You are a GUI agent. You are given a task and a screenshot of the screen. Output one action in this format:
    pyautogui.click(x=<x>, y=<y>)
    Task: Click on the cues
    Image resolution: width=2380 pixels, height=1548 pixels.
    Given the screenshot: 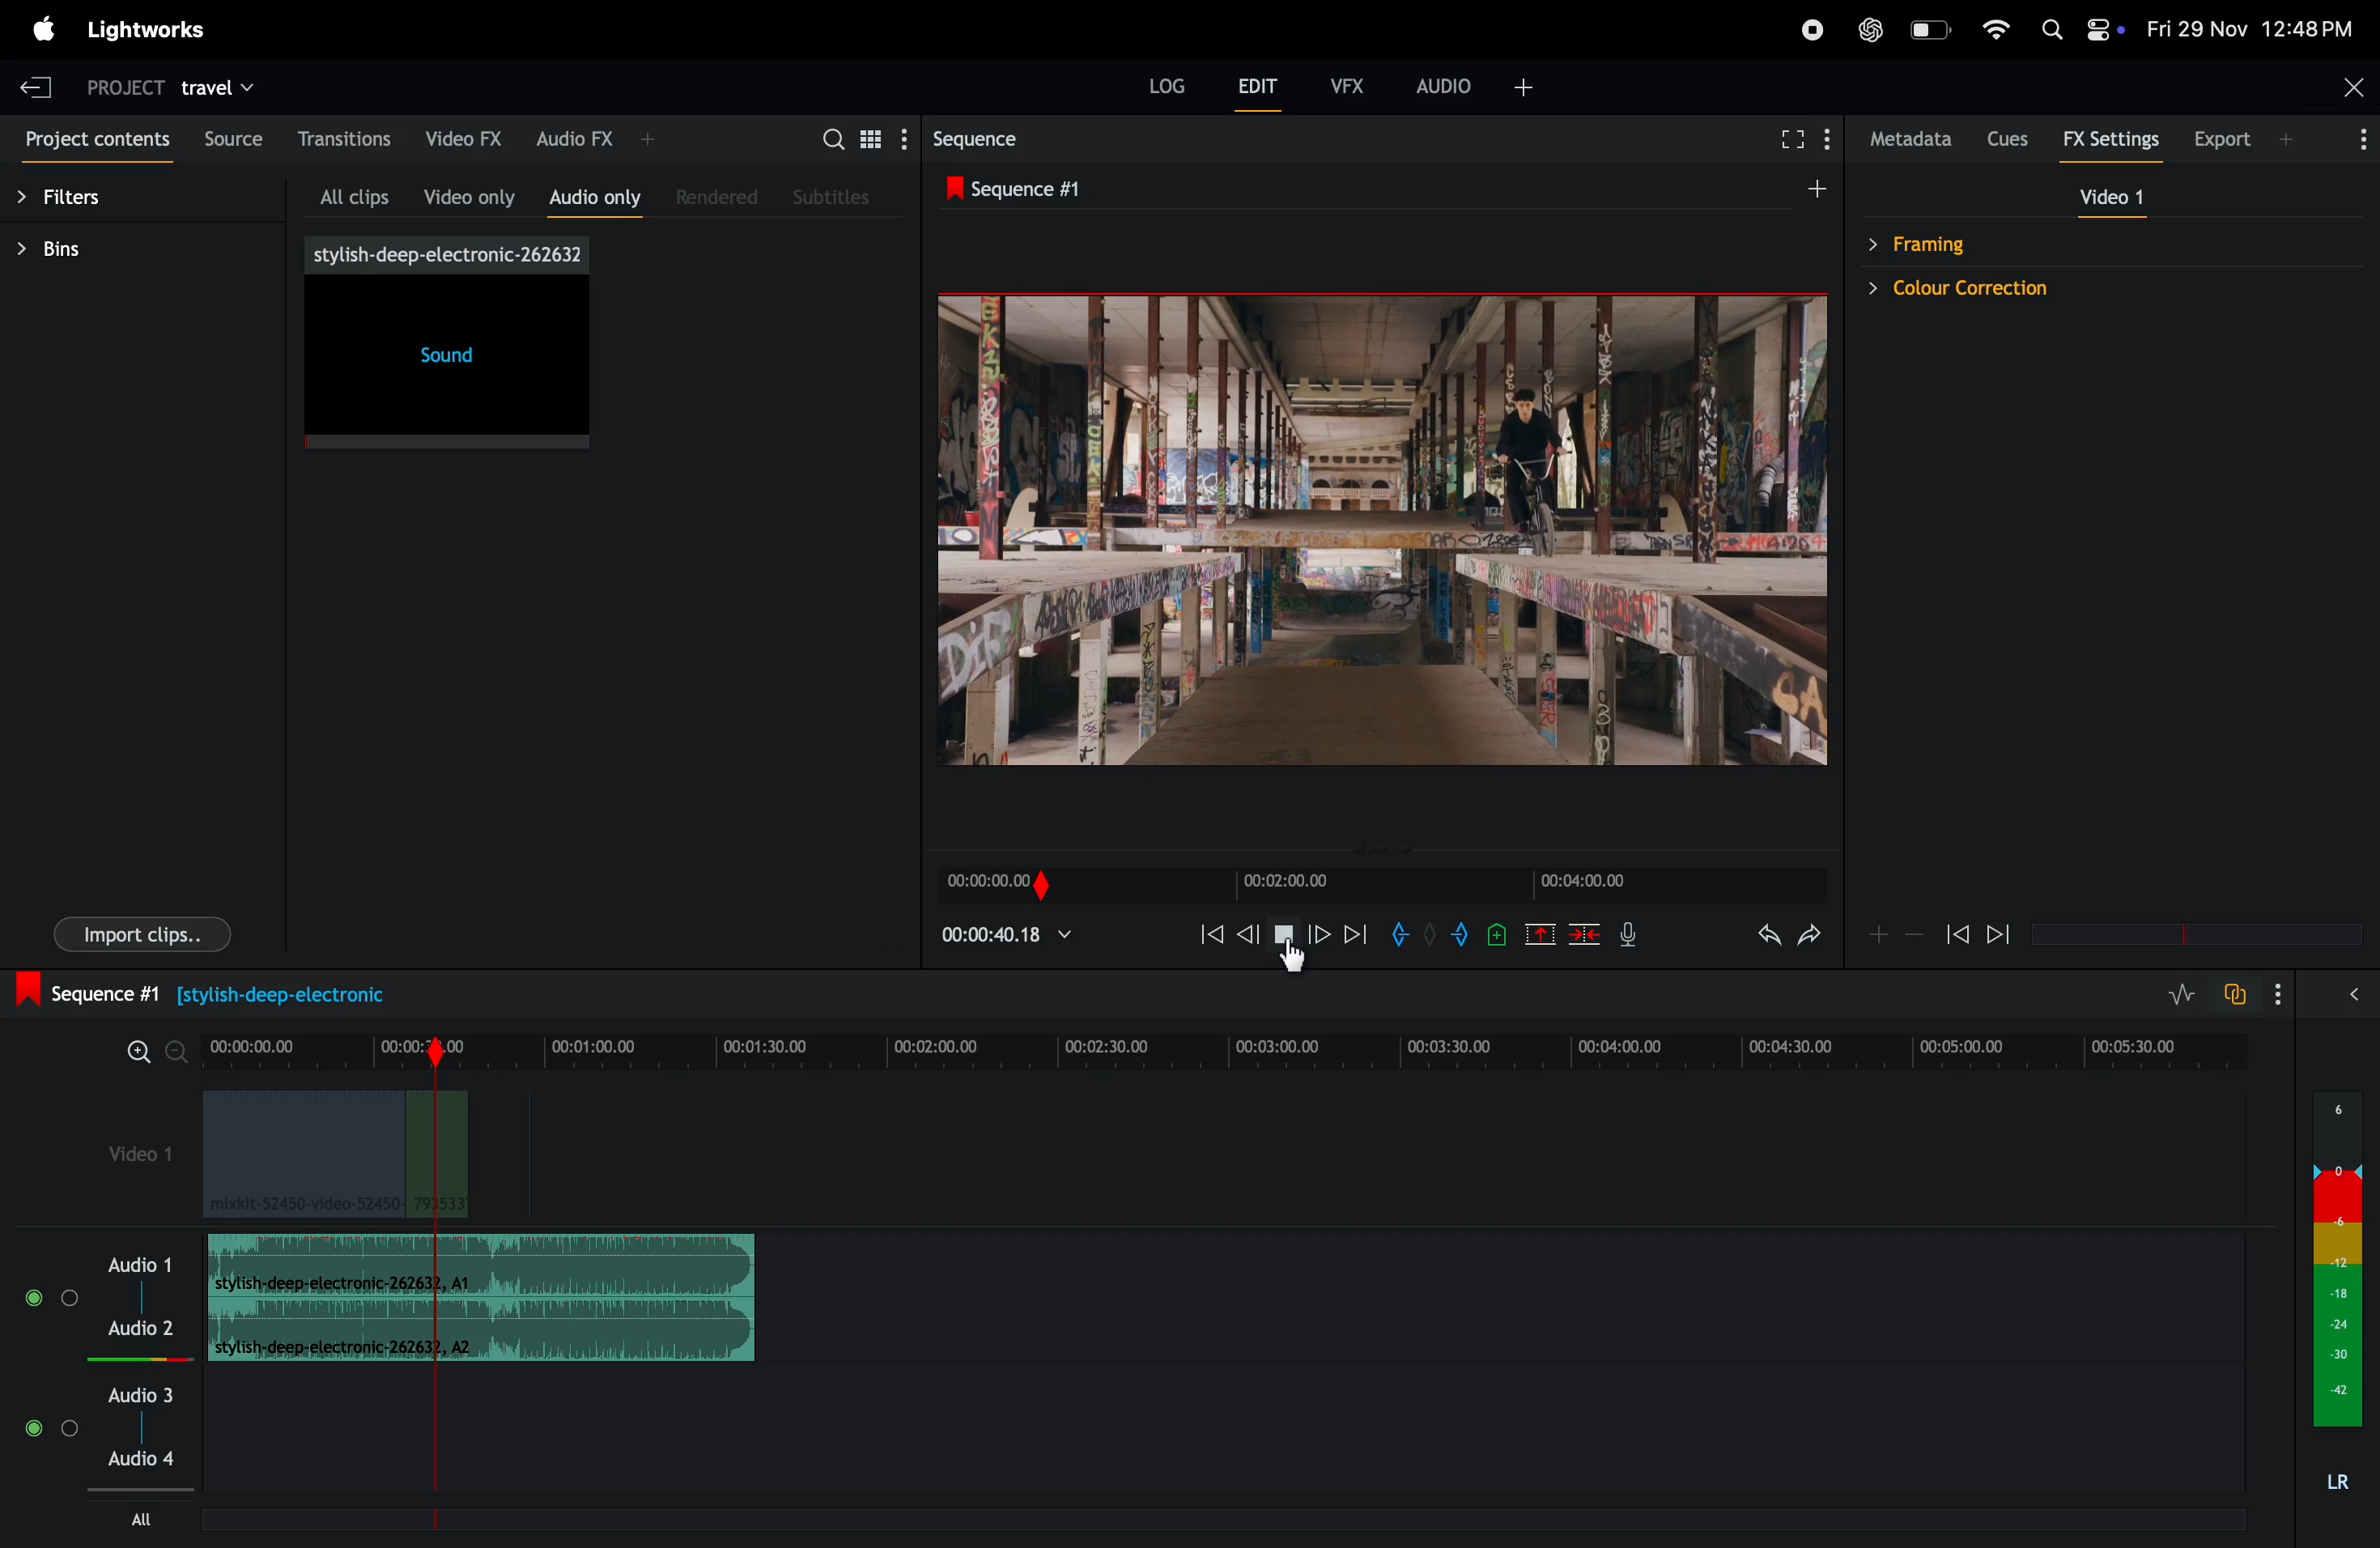 What is the action you would take?
    pyautogui.click(x=2013, y=138)
    